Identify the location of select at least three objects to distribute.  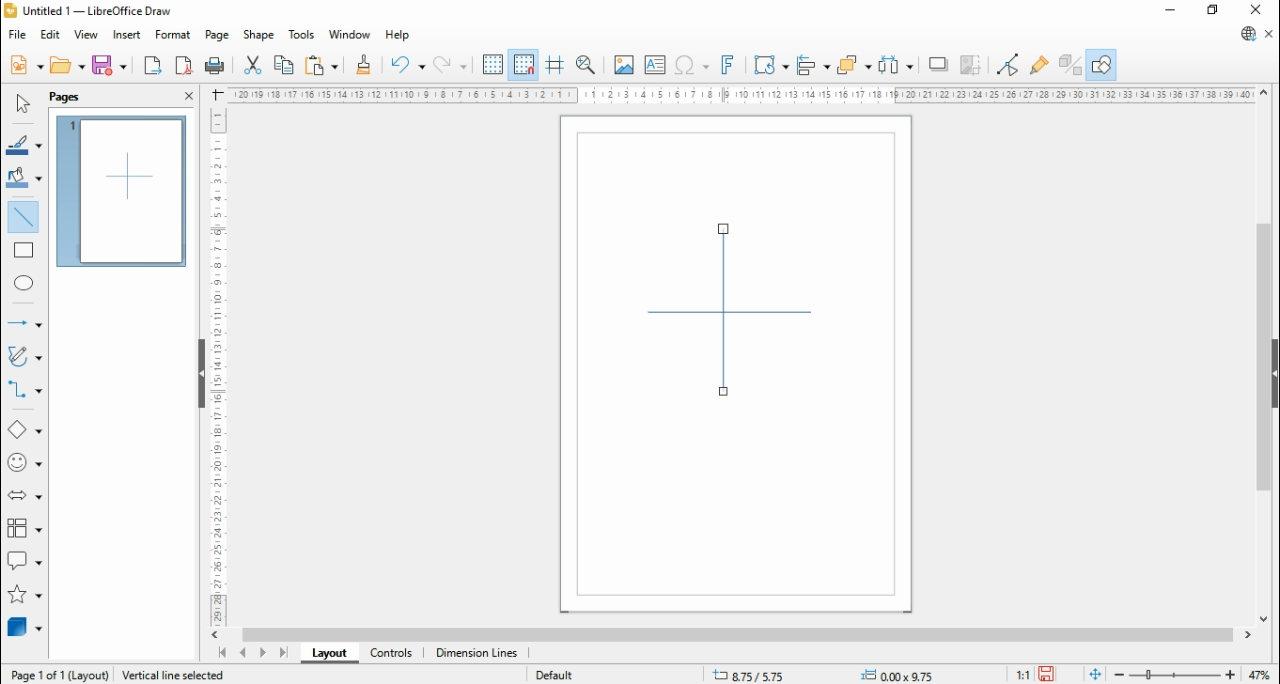
(897, 65).